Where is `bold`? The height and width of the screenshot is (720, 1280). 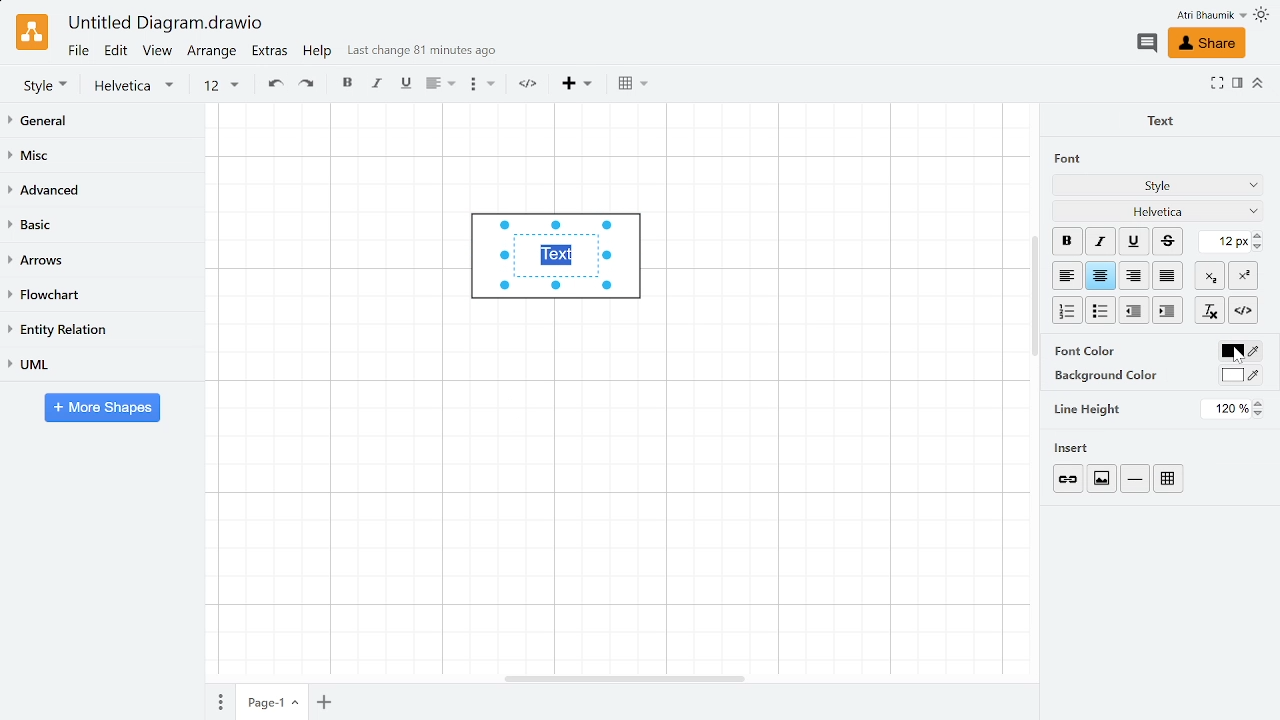
bold is located at coordinates (349, 85).